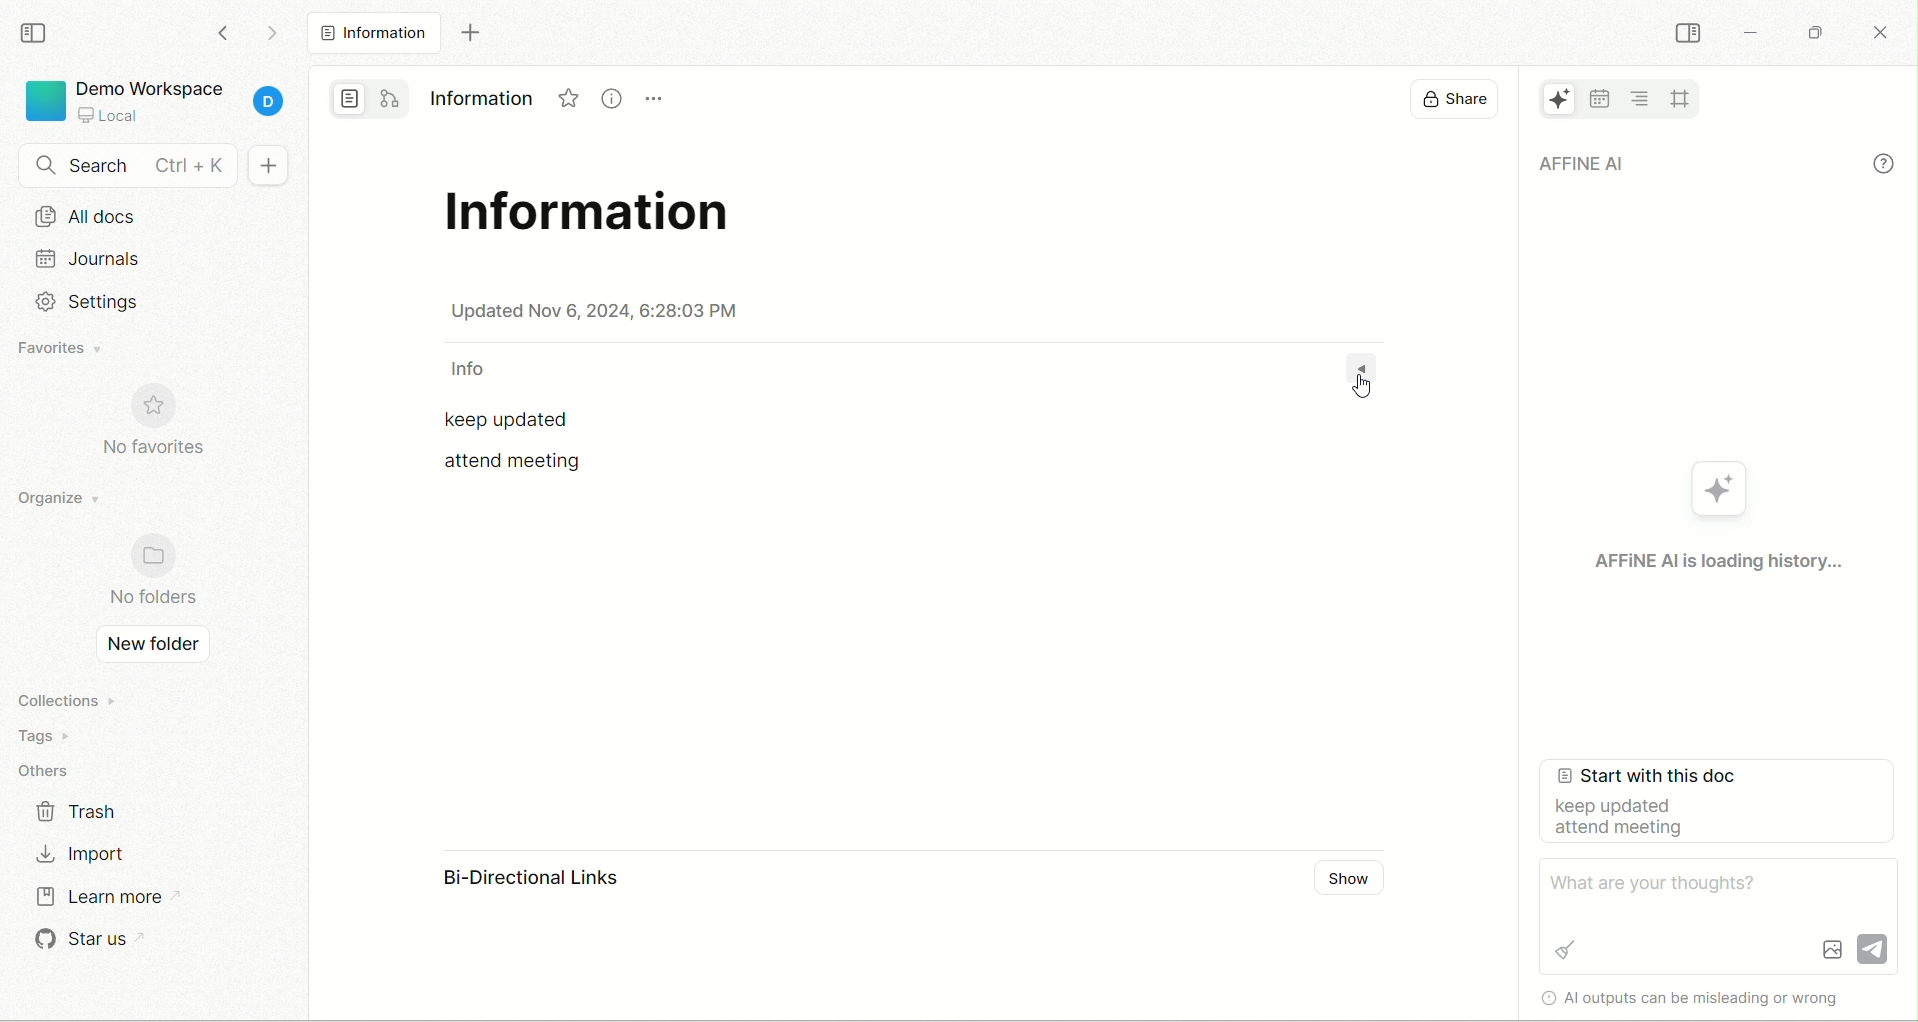 This screenshot has height=1022, width=1918. Describe the element at coordinates (525, 878) in the screenshot. I see `Bi-Directional Links` at that location.